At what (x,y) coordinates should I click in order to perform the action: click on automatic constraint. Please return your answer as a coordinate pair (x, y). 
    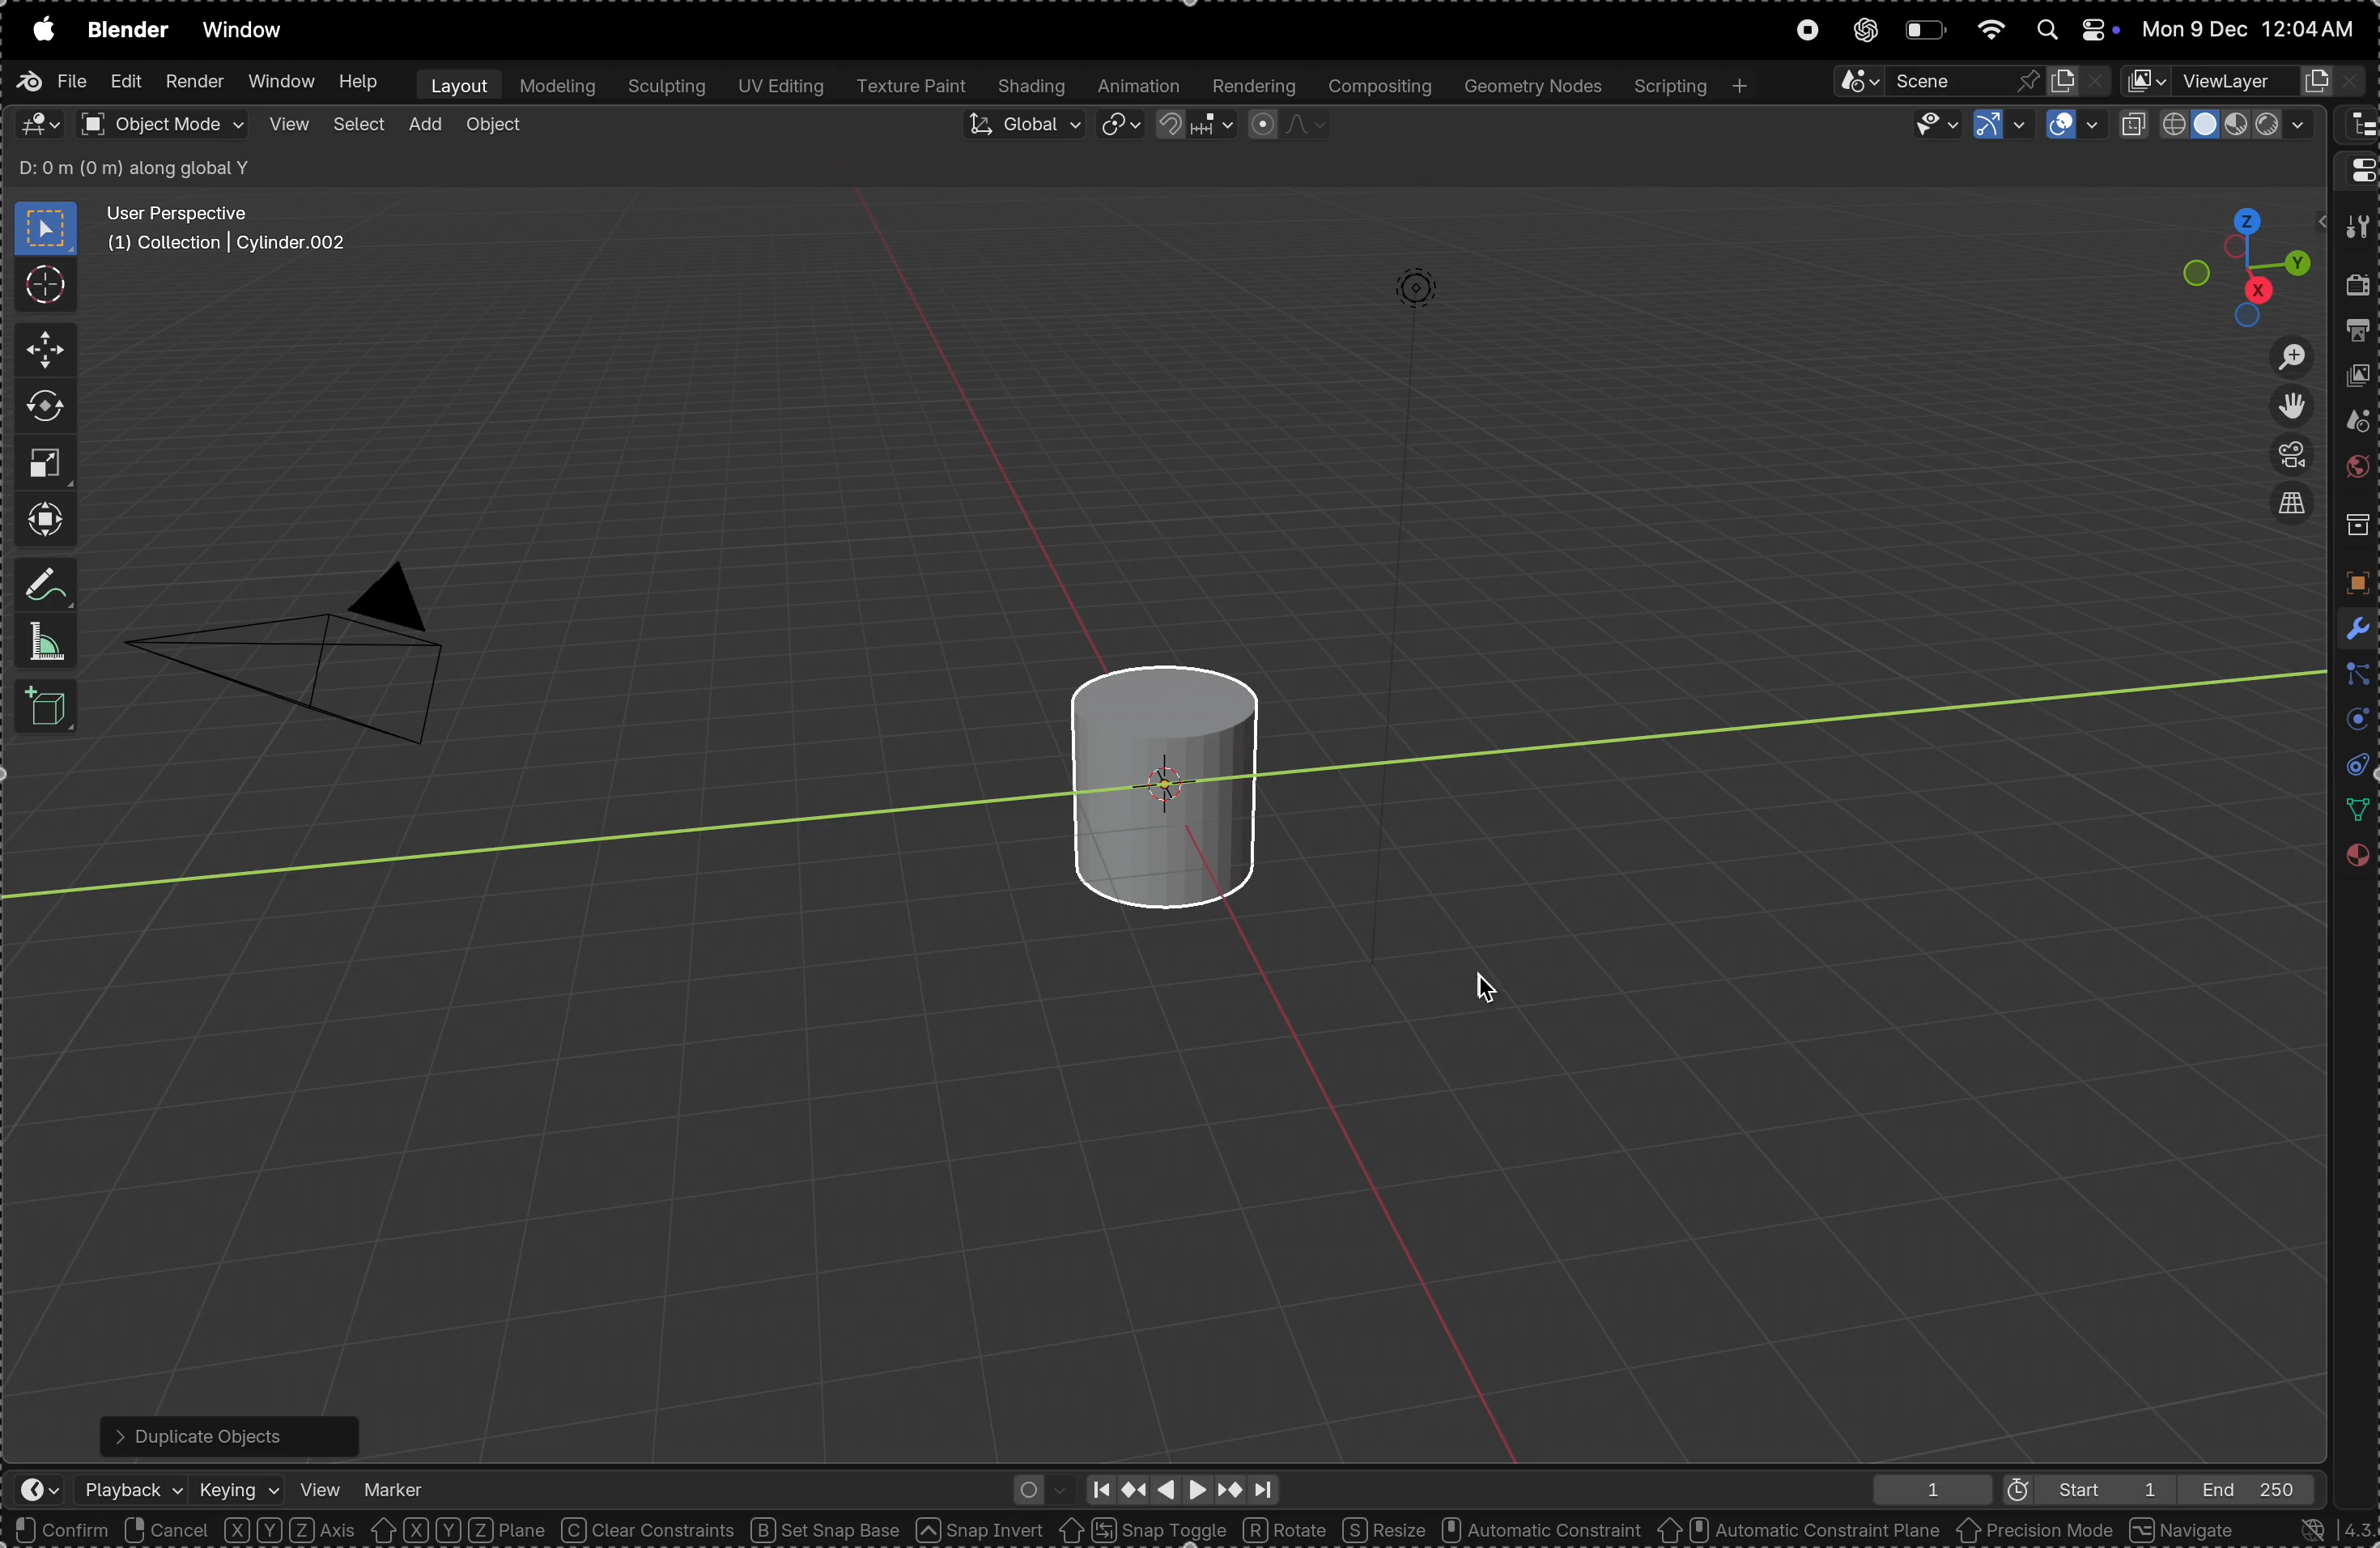
    Looking at the image, I should click on (1538, 1531).